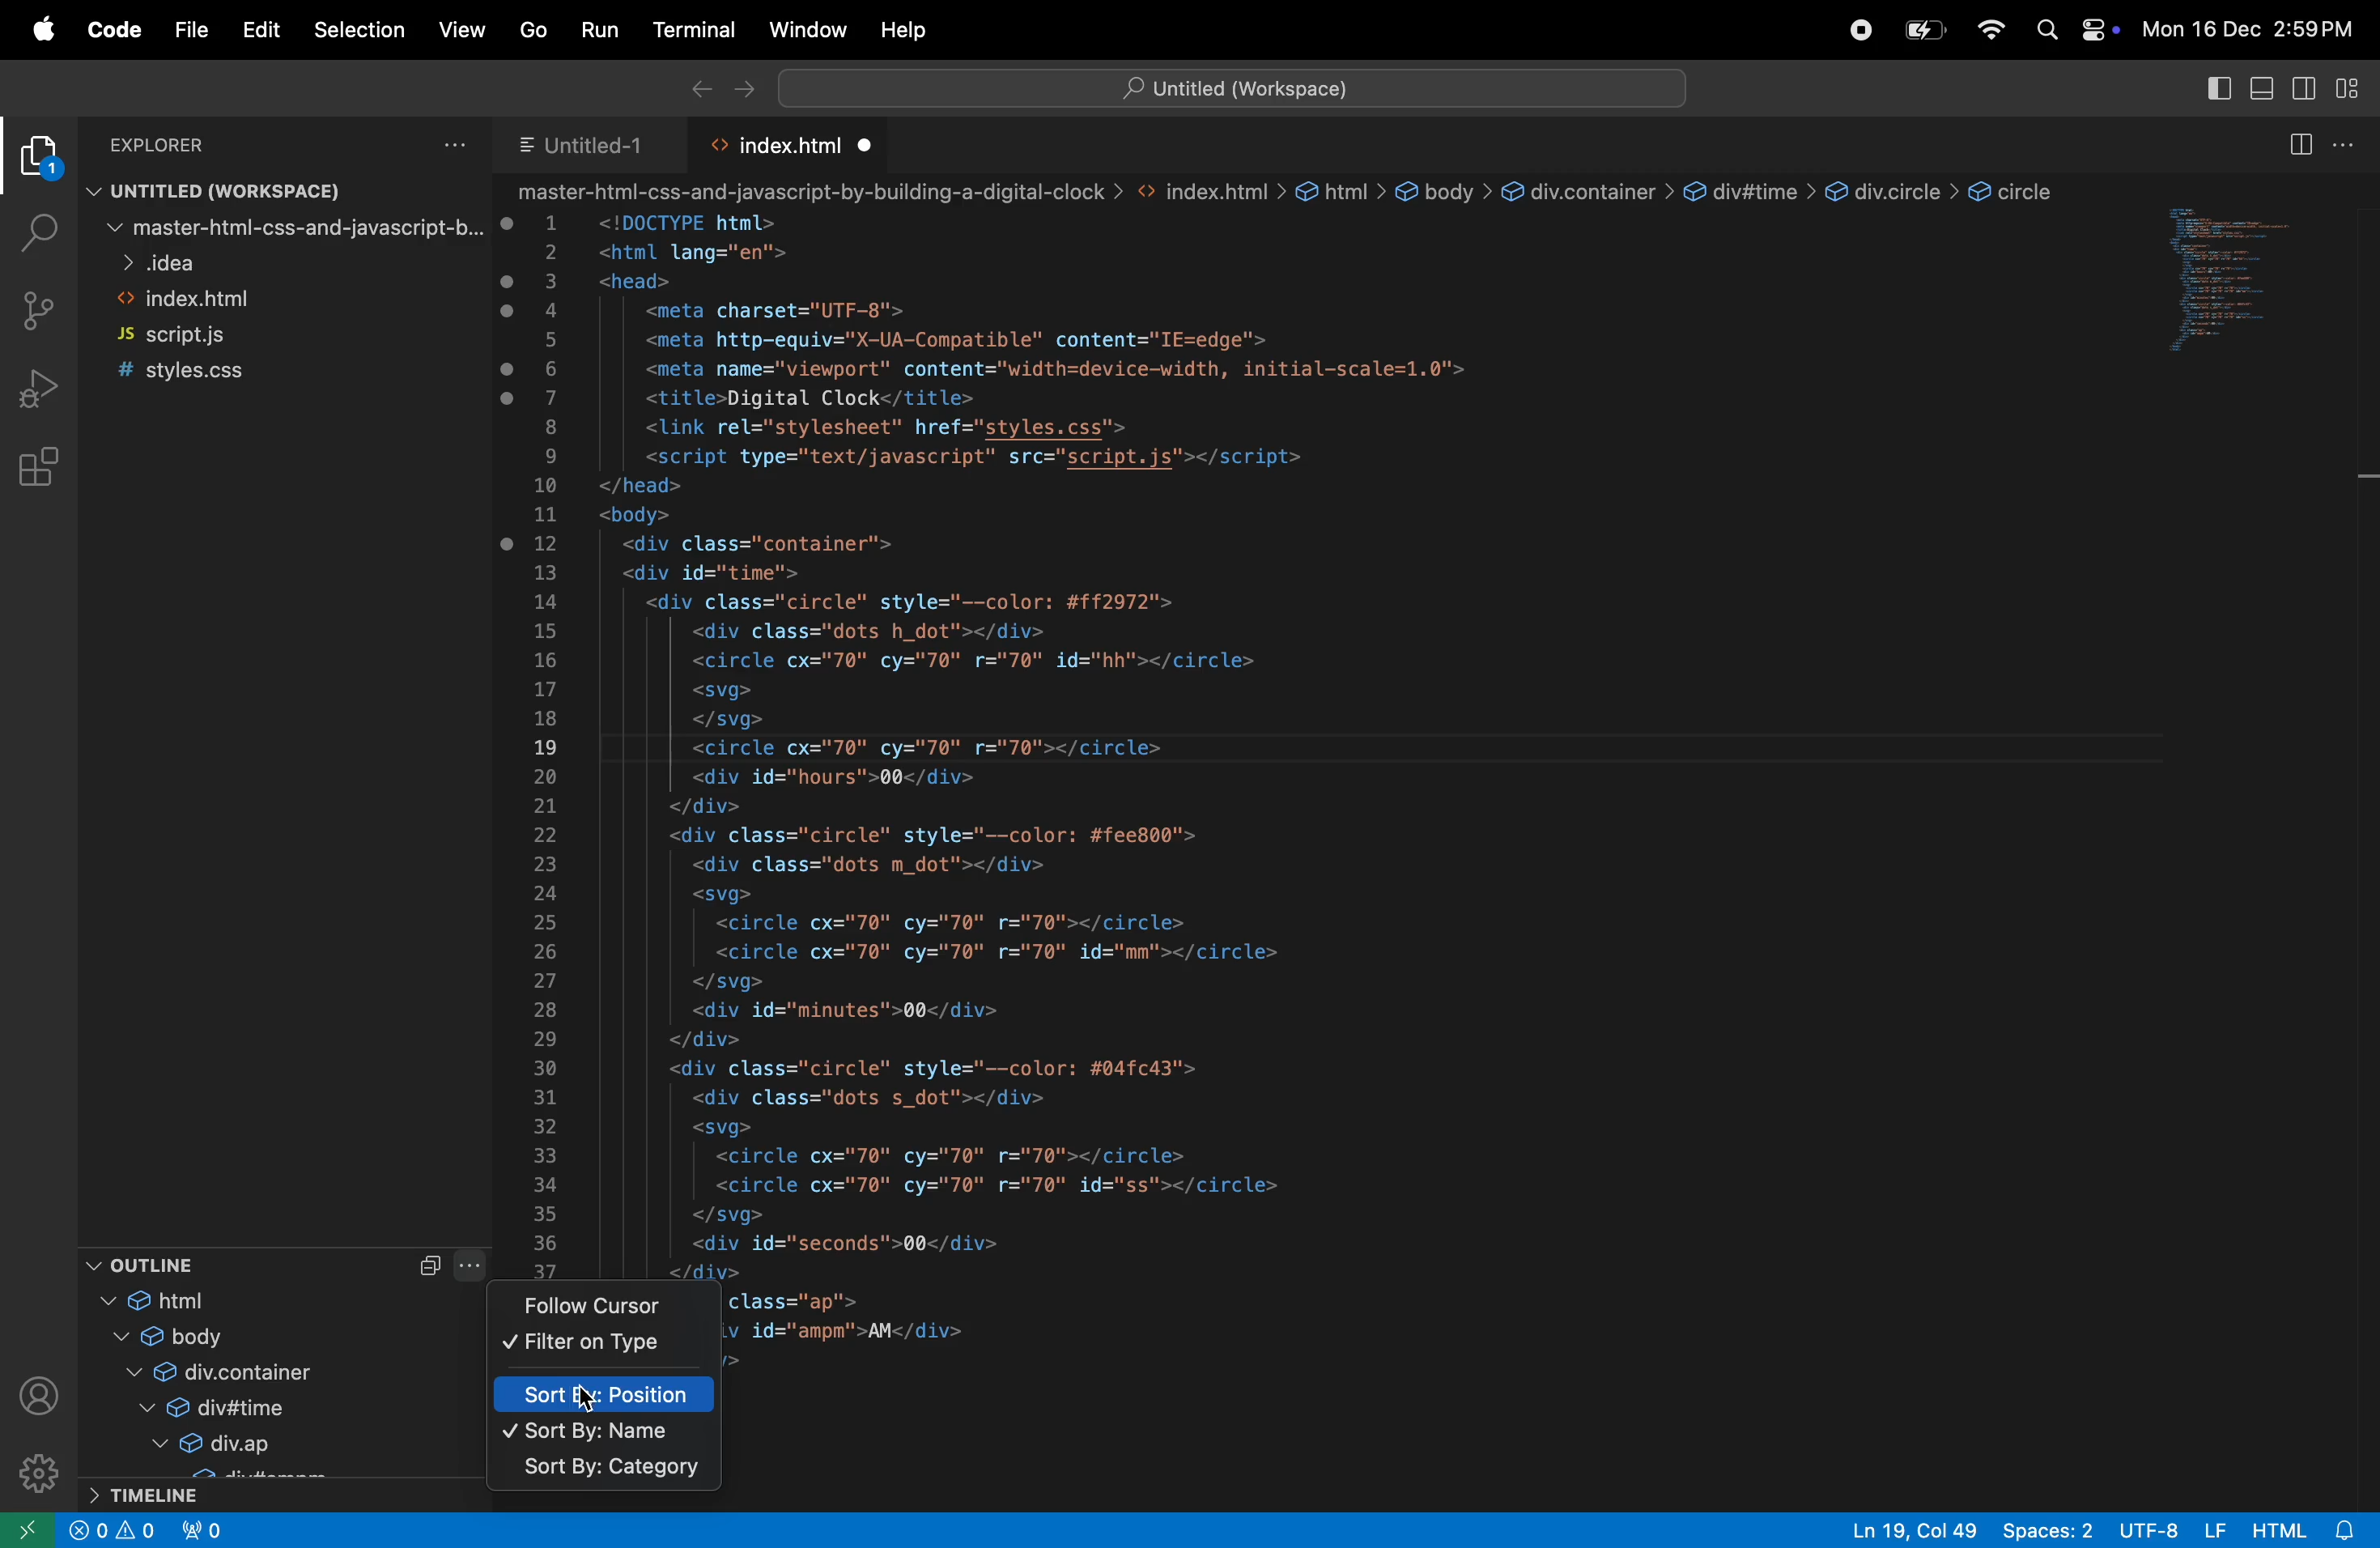  What do you see at coordinates (606, 1434) in the screenshot?
I see `sort by name` at bounding box center [606, 1434].